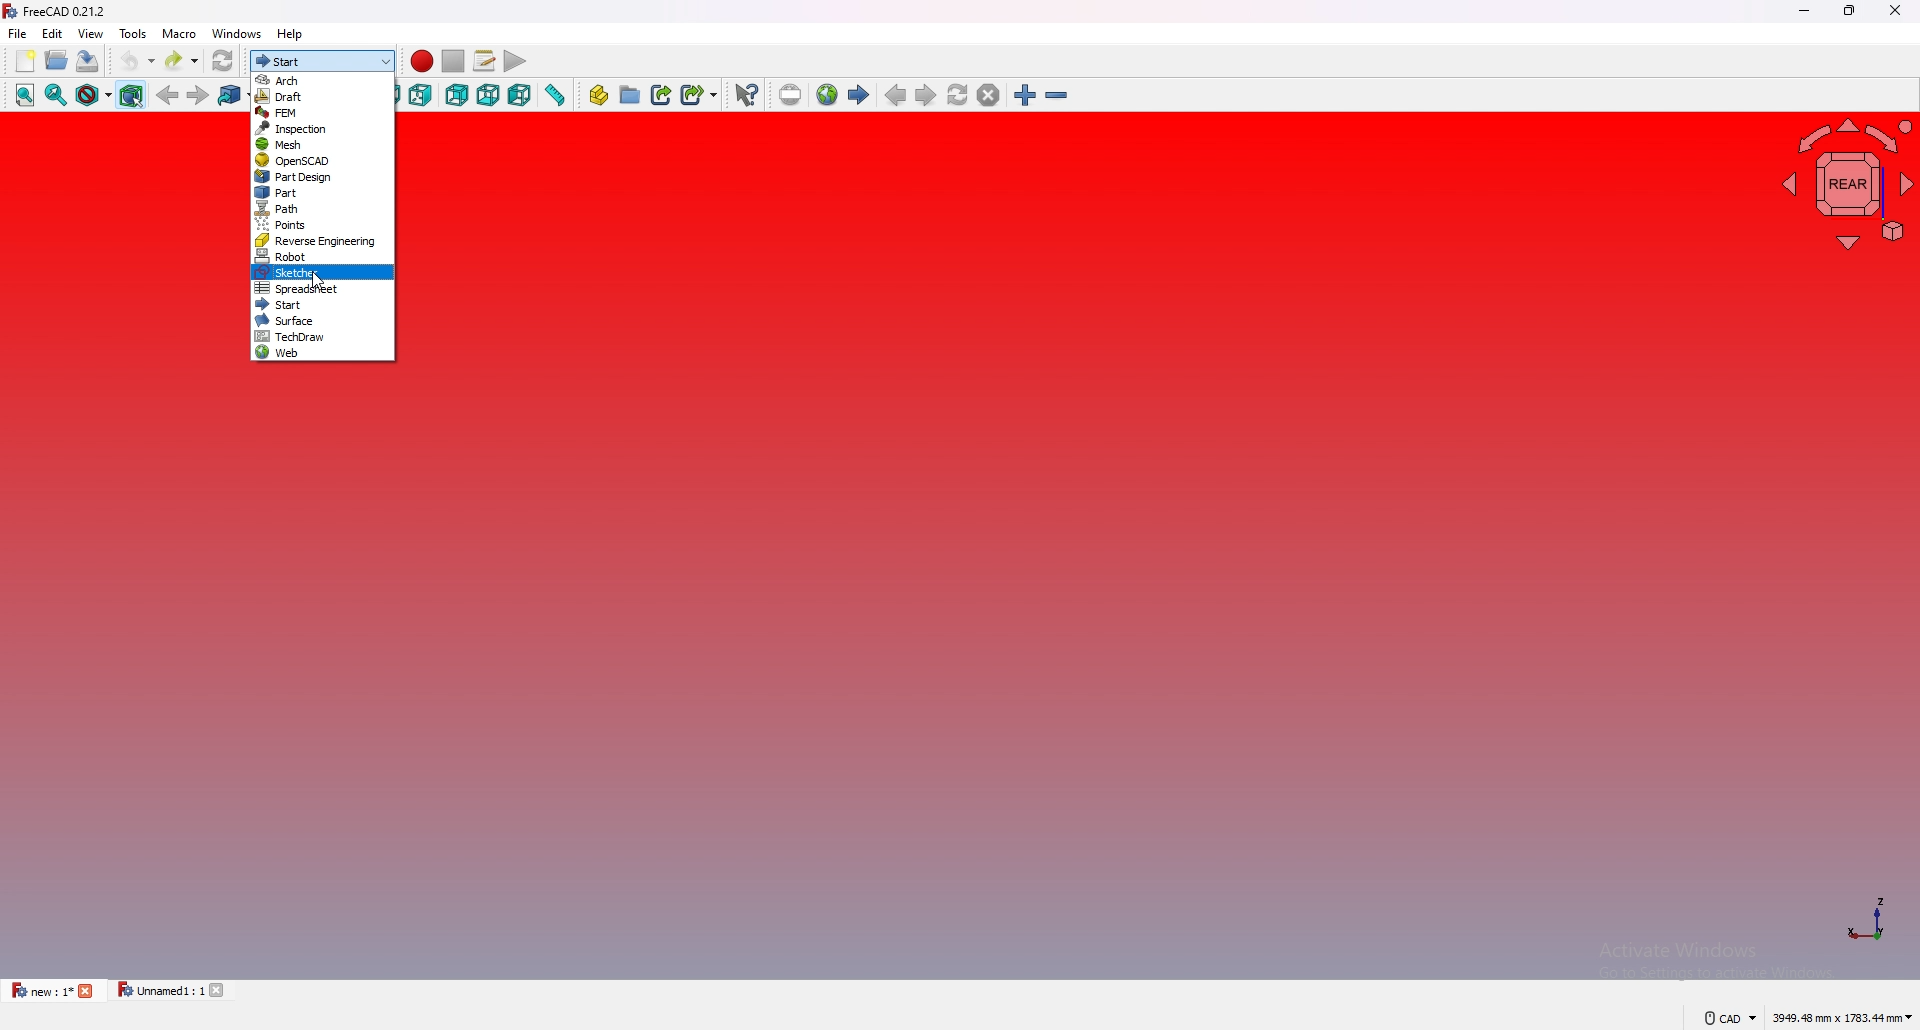 The width and height of the screenshot is (1920, 1030). What do you see at coordinates (322, 191) in the screenshot?
I see `part` at bounding box center [322, 191].